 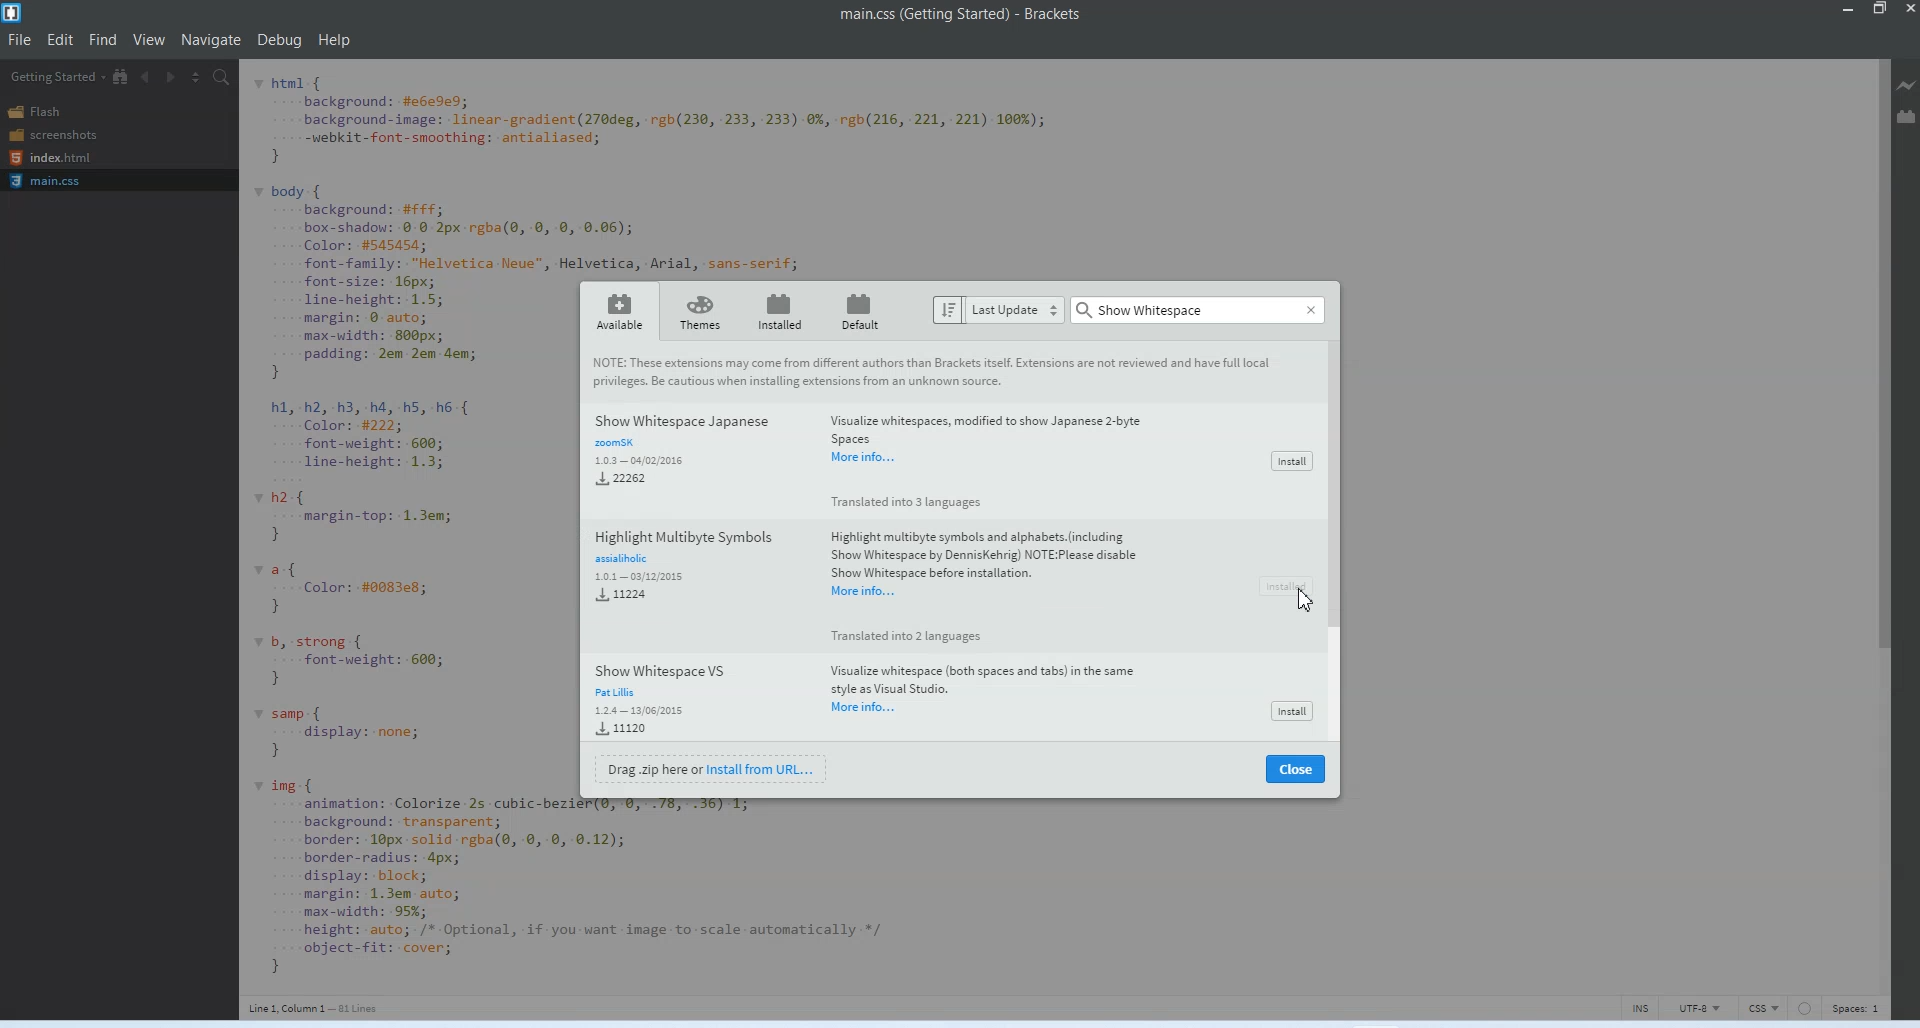 What do you see at coordinates (1698, 1008) in the screenshot?
I see `UTF-8` at bounding box center [1698, 1008].